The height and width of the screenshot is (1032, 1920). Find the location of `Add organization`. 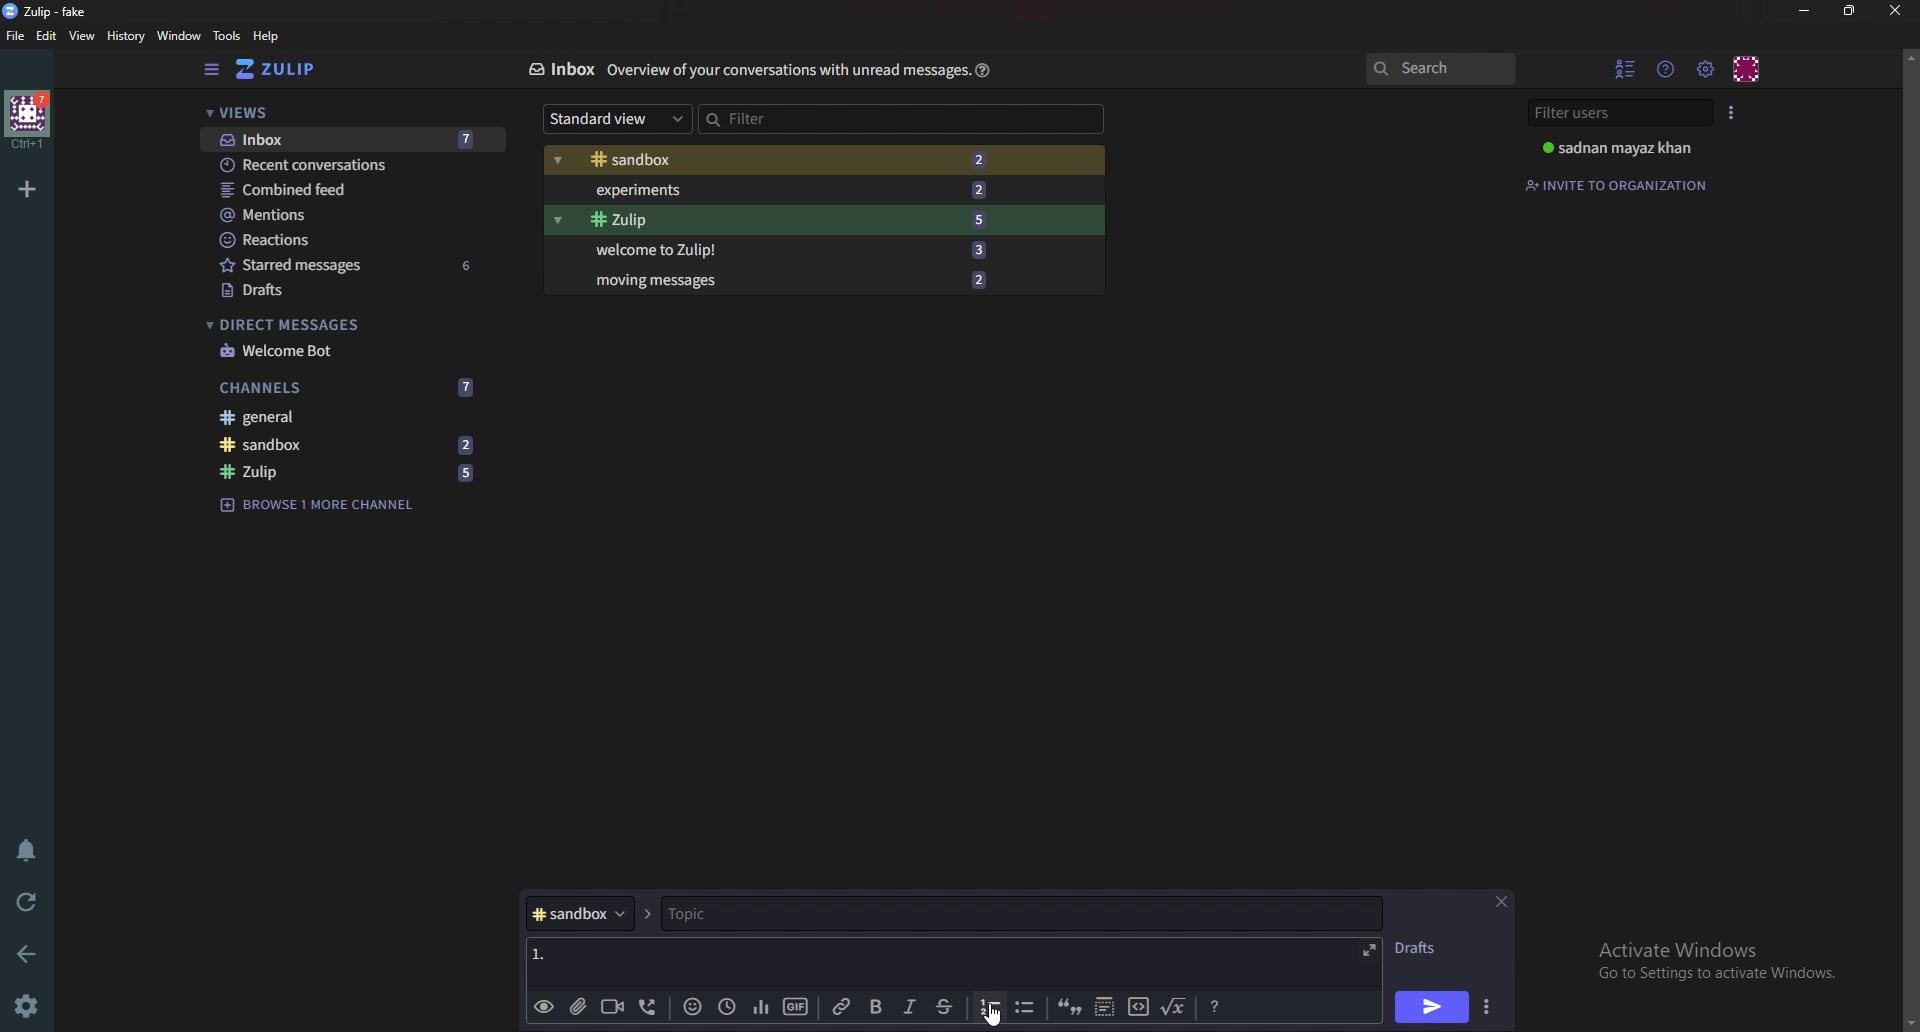

Add organization is located at coordinates (29, 186).